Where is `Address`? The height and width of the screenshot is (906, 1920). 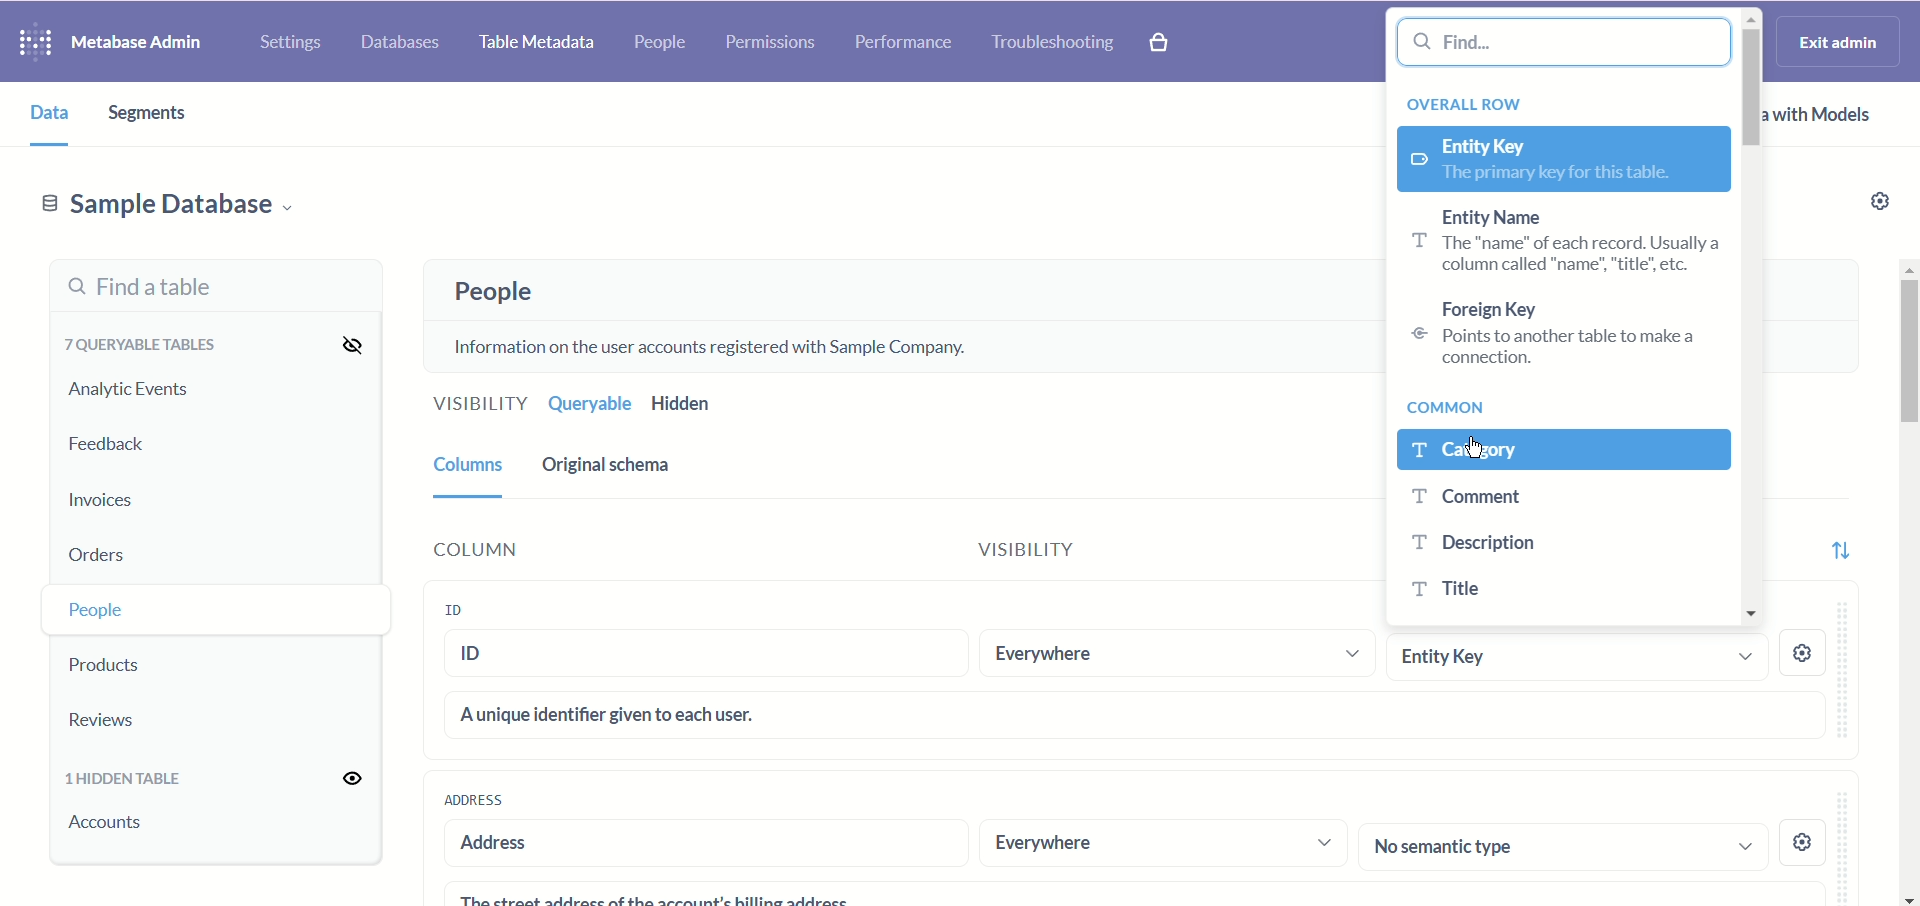
Address is located at coordinates (473, 799).